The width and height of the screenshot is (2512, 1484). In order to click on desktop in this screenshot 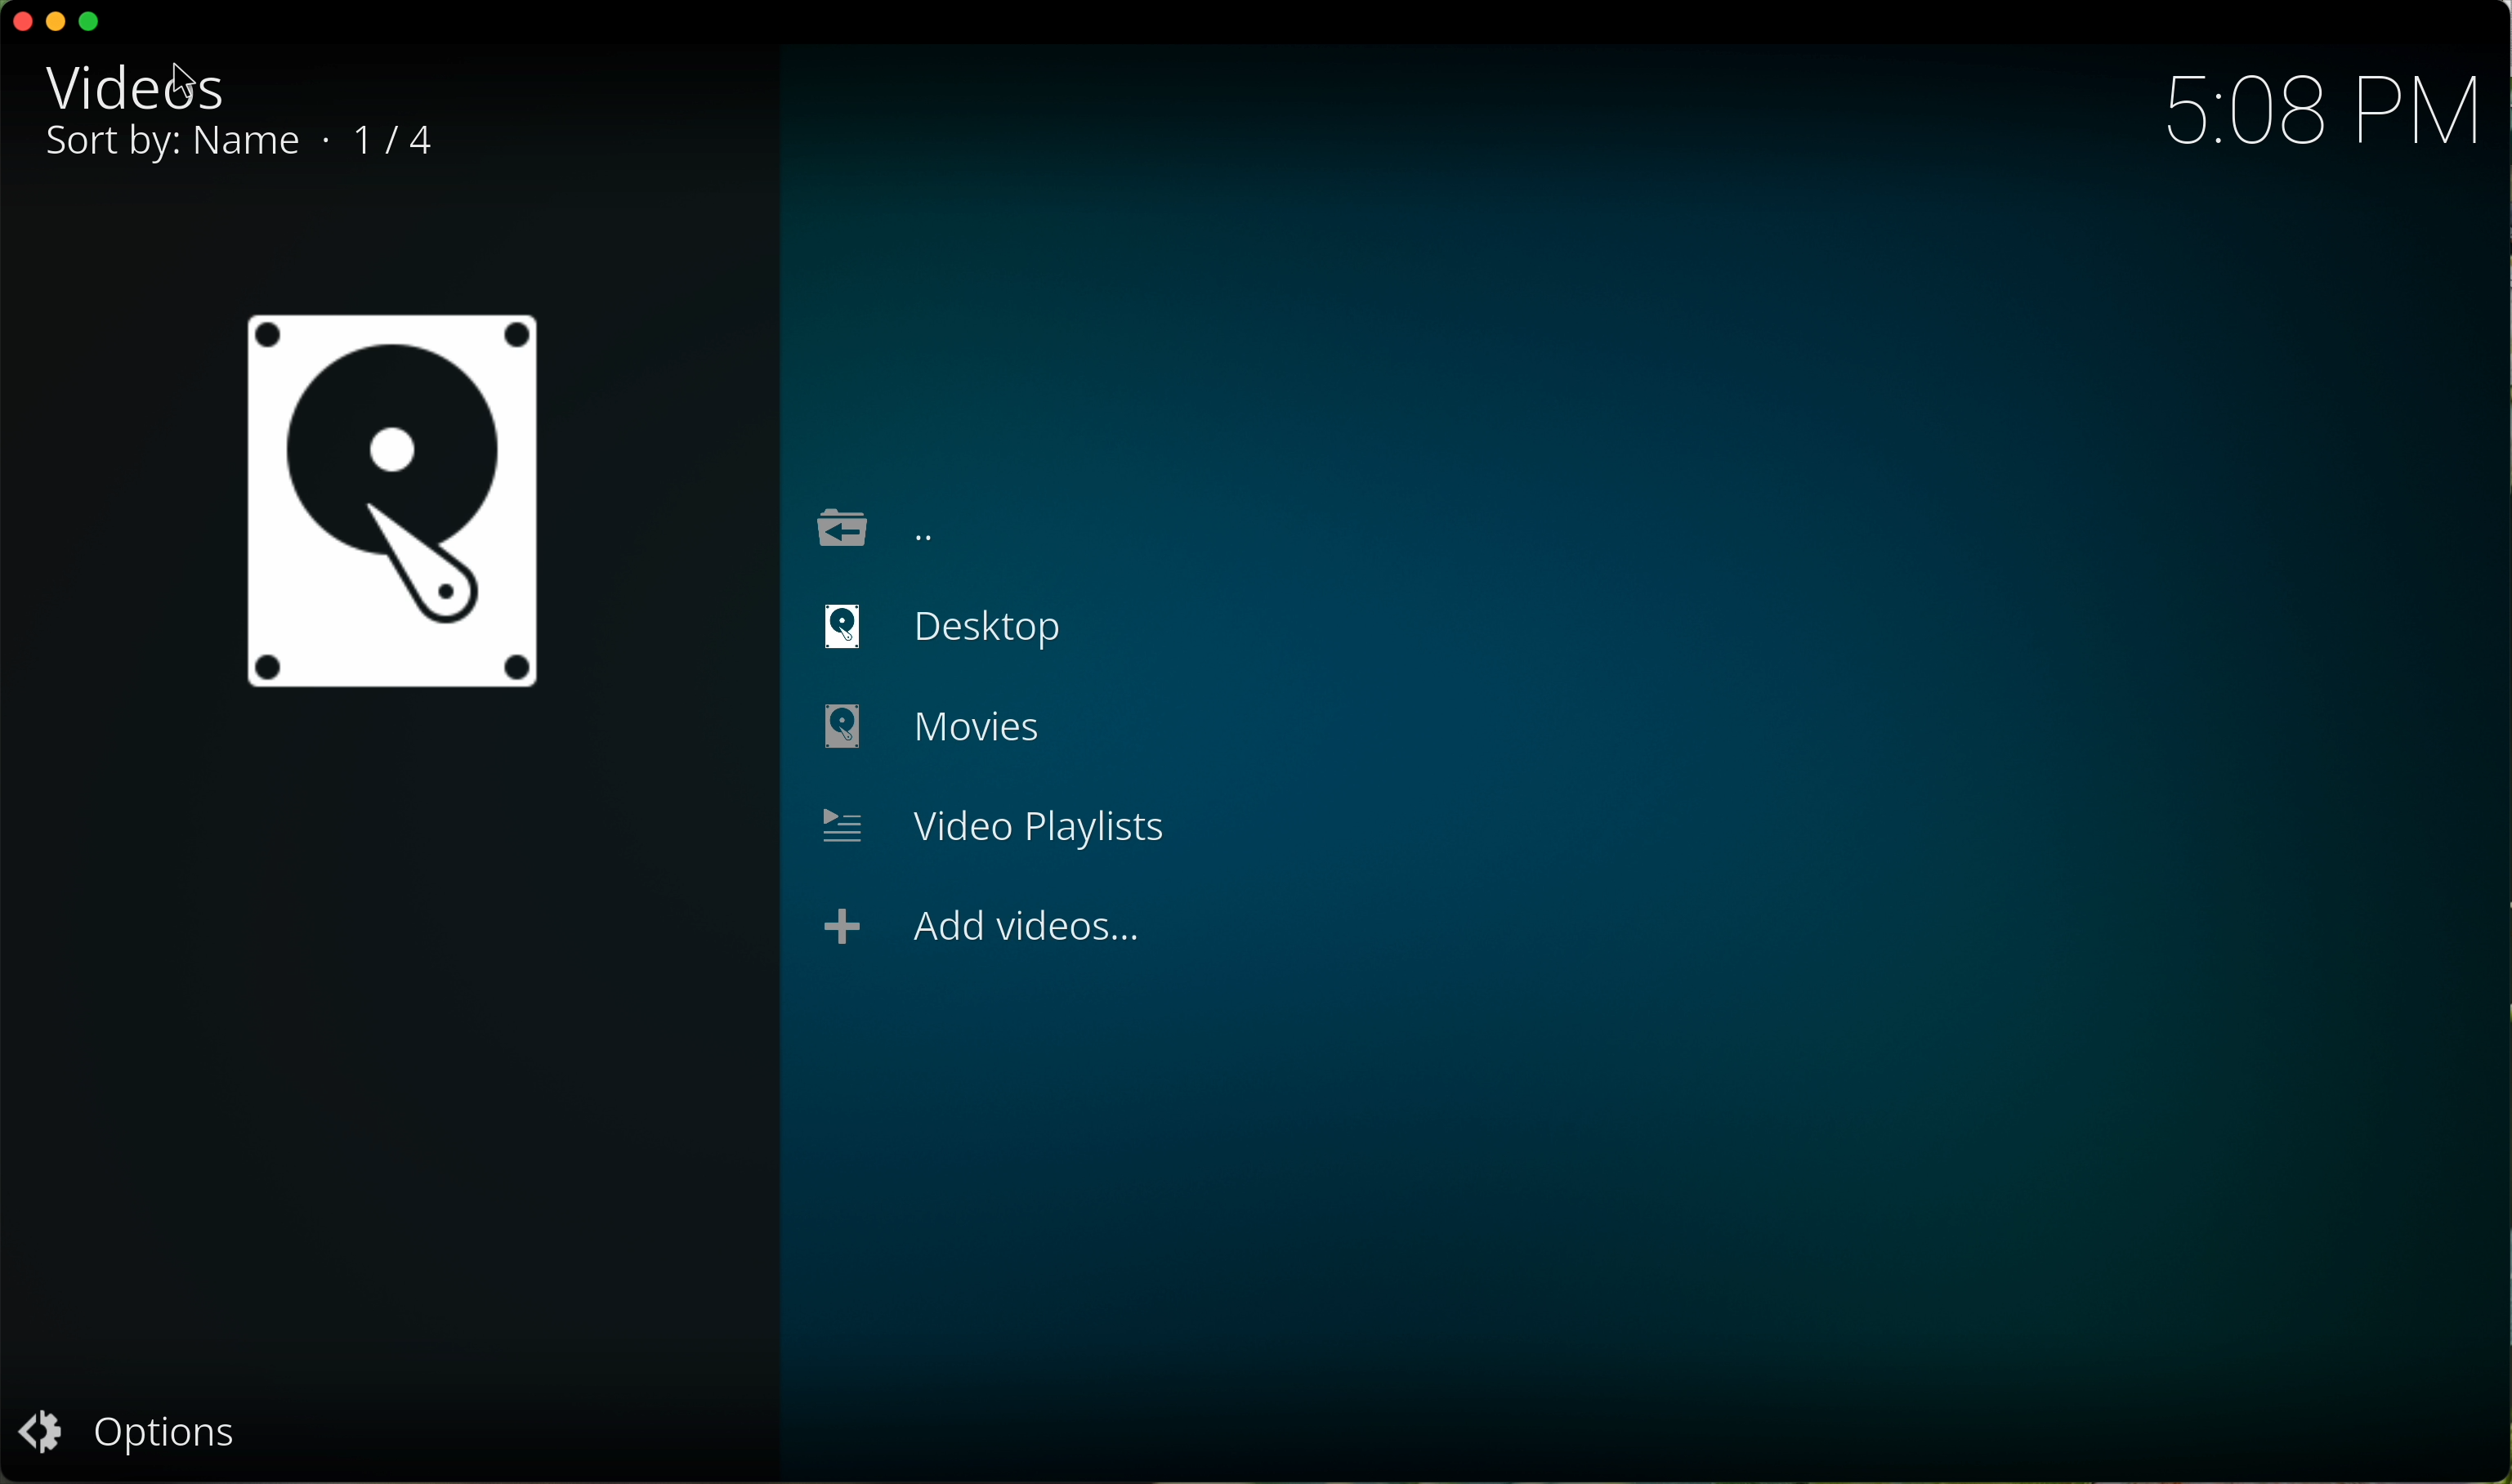, I will do `click(951, 629)`.